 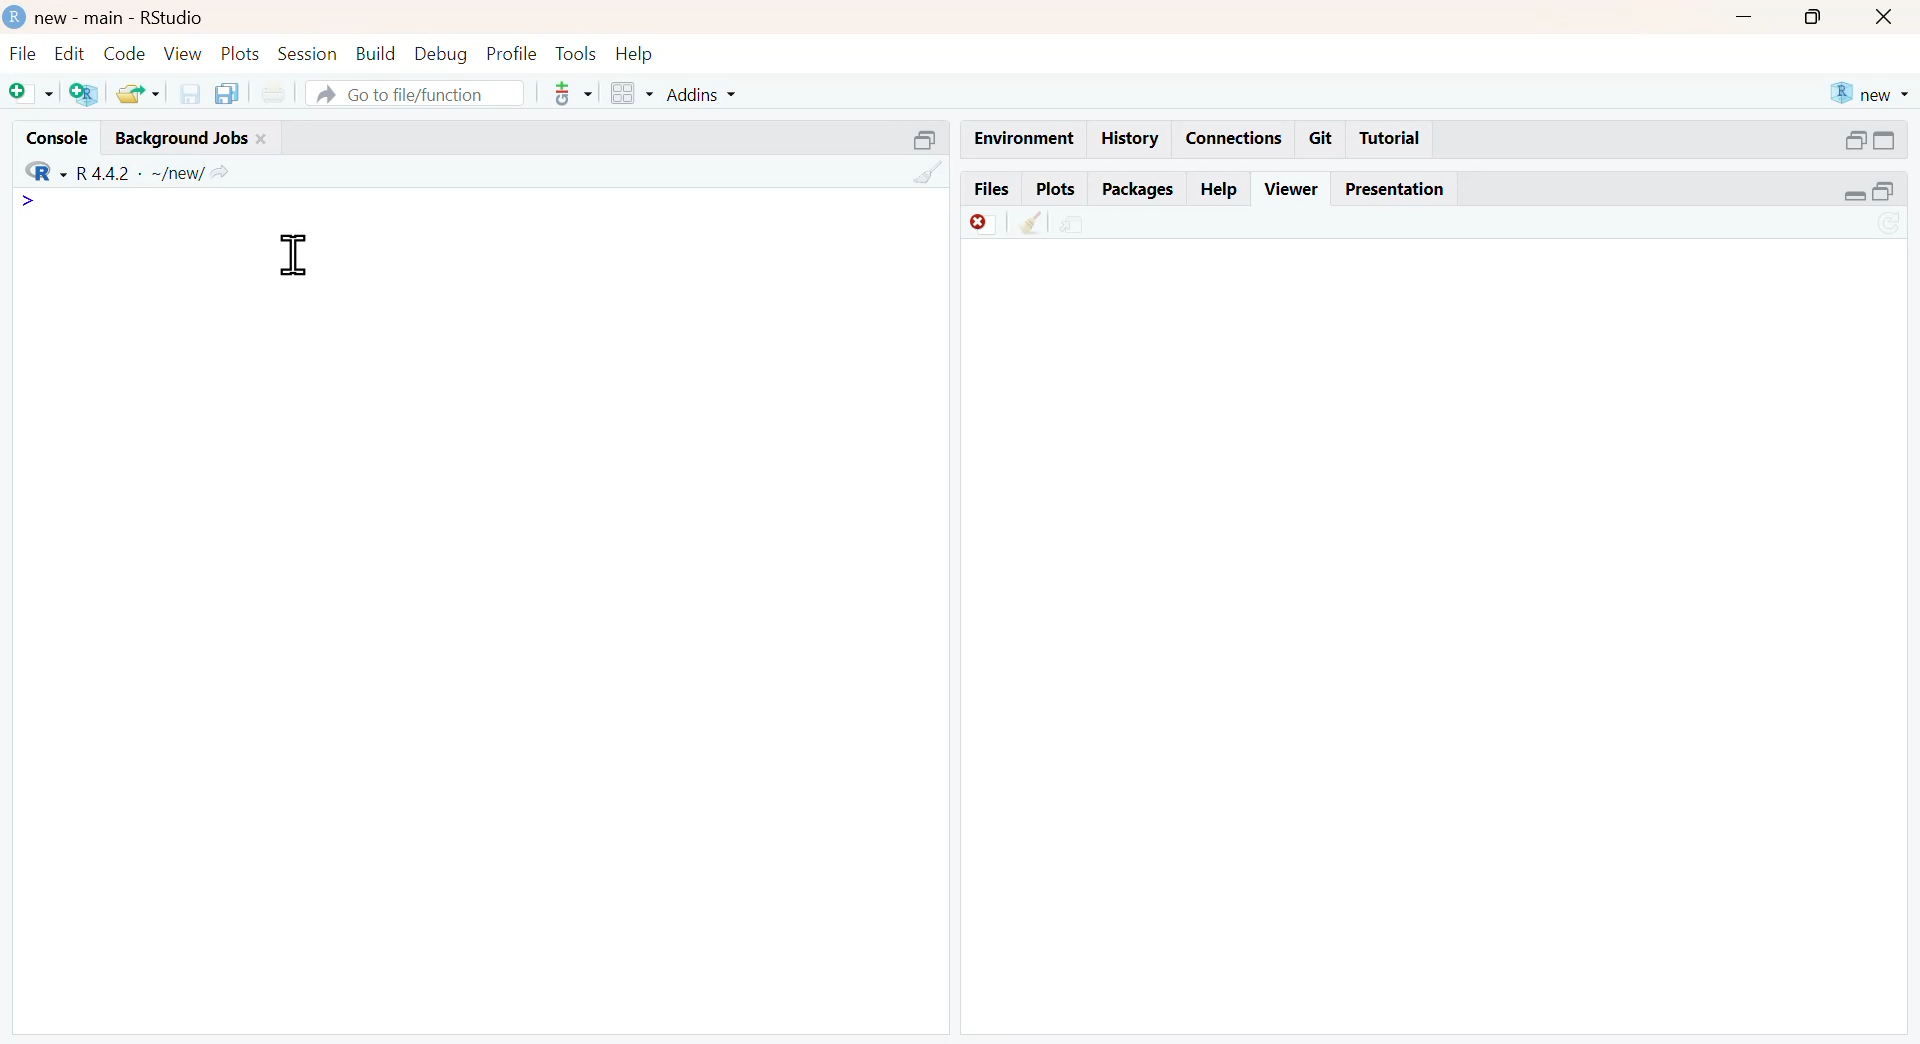 I want to click on logo, so click(x=17, y=16).